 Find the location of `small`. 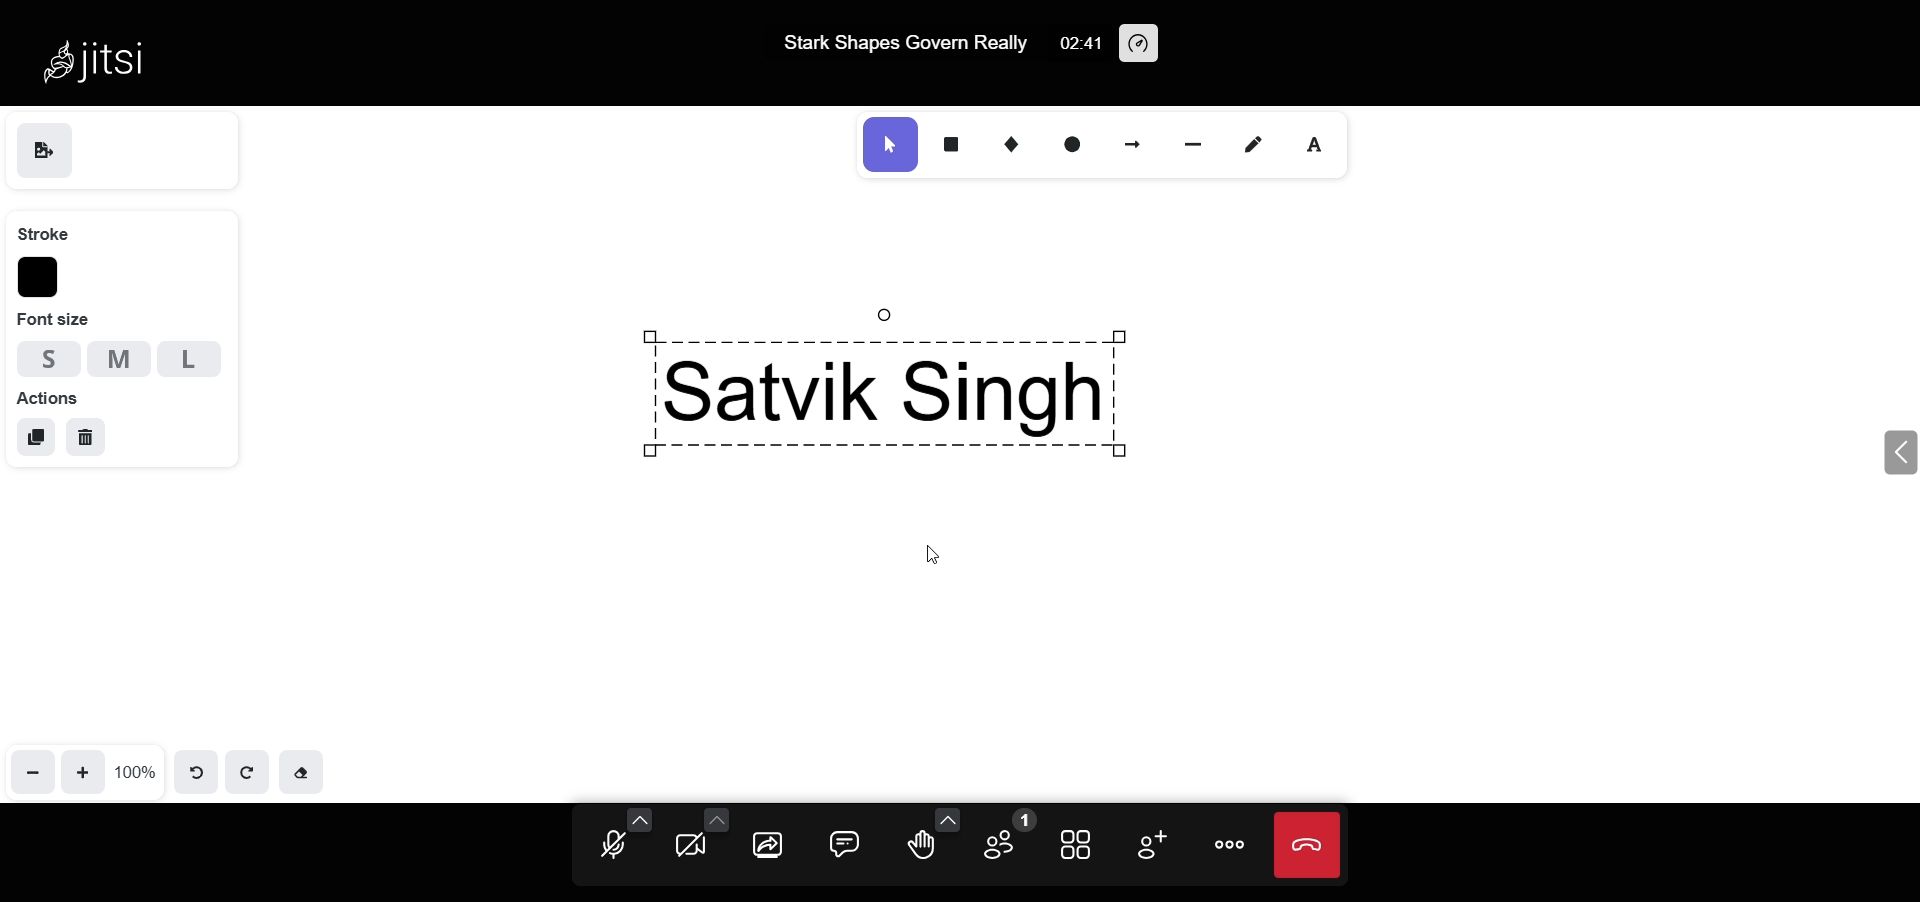

small is located at coordinates (42, 356).